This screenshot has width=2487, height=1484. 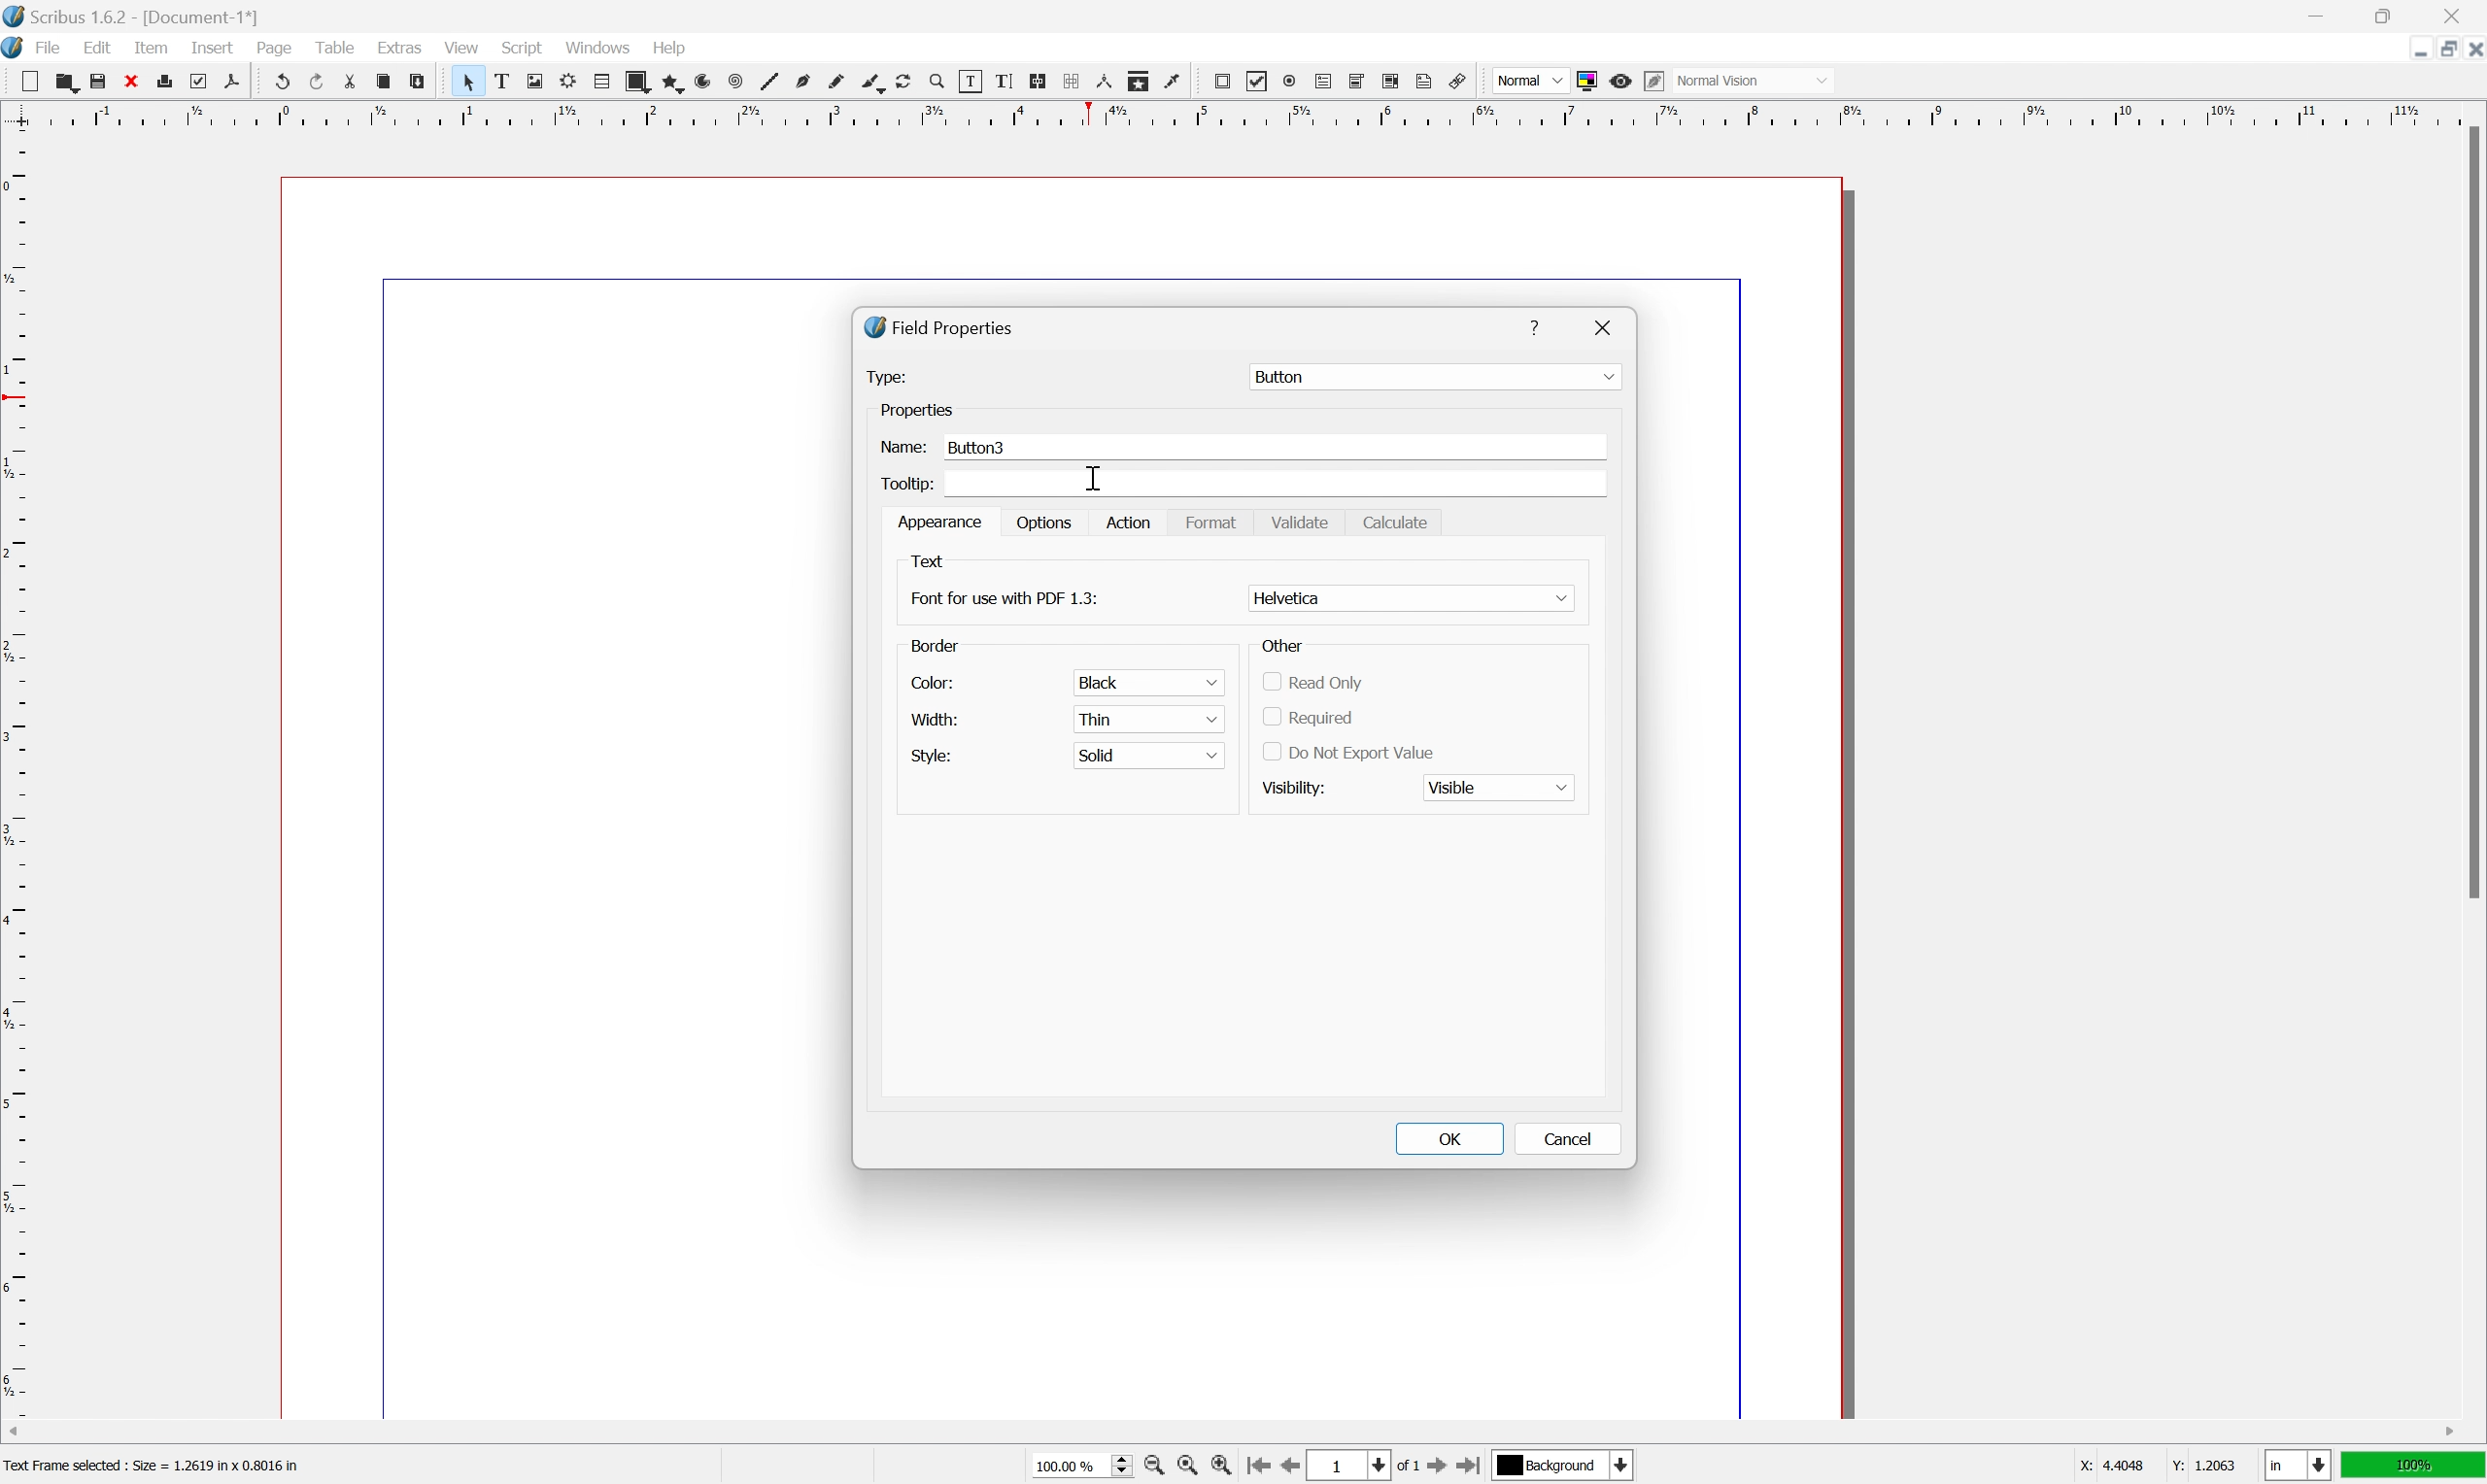 I want to click on ruler, so click(x=1237, y=114).